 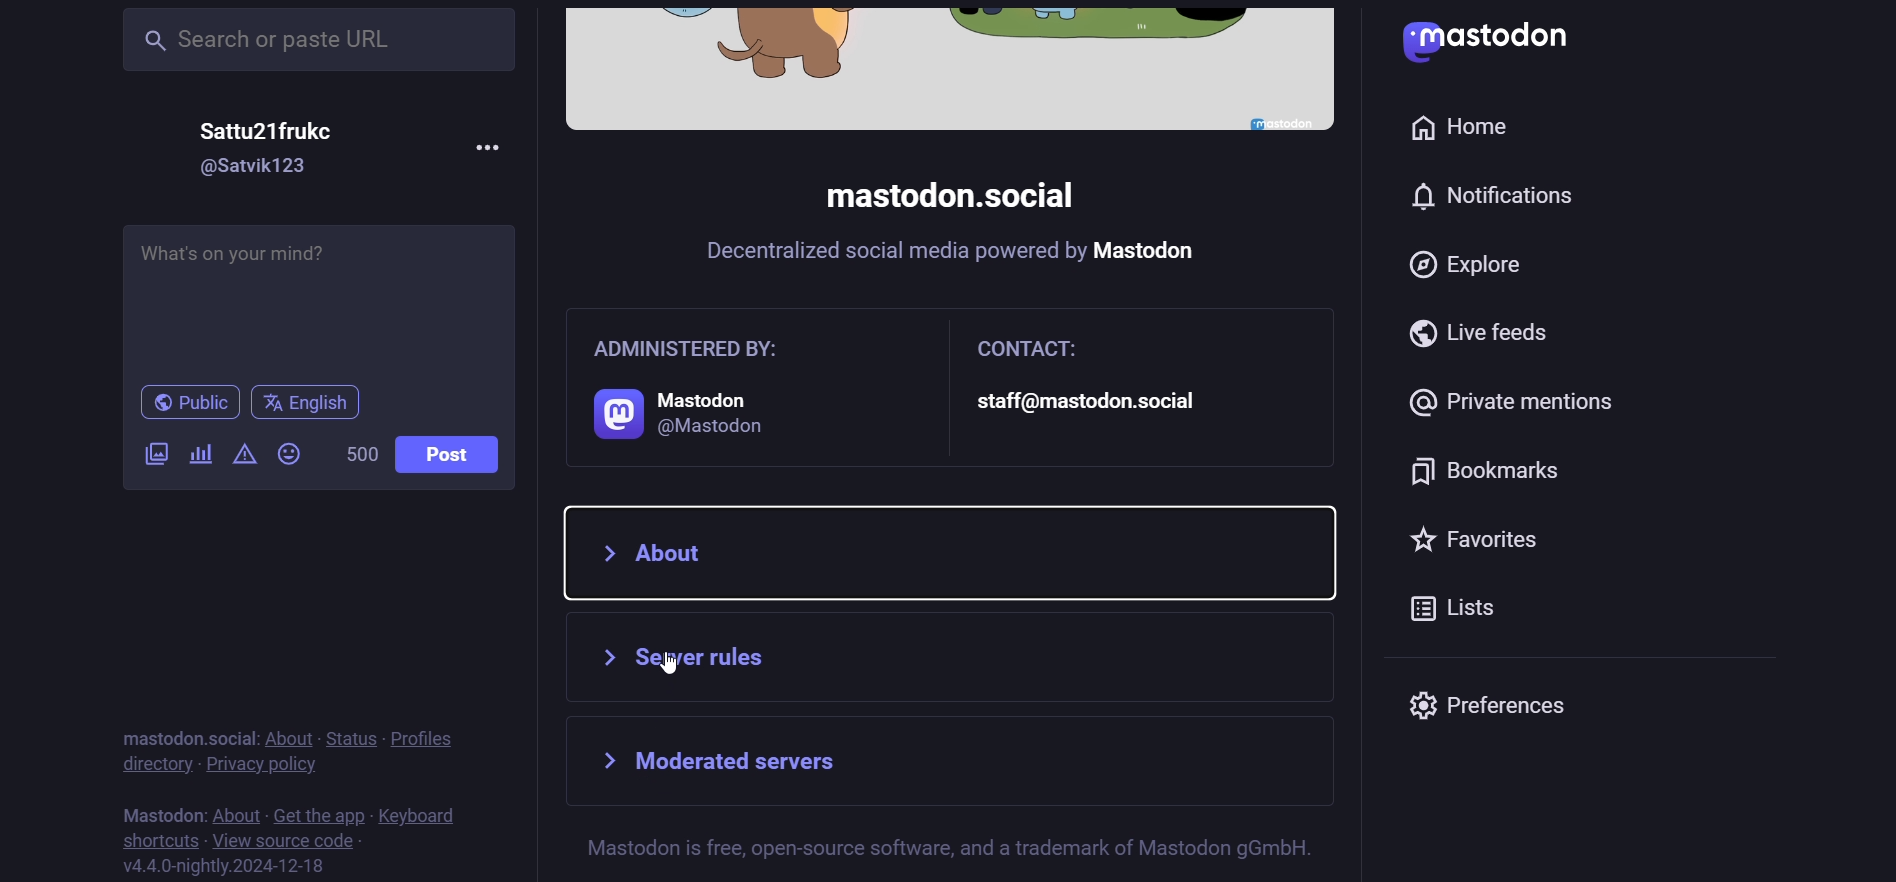 I want to click on about, so click(x=235, y=813).